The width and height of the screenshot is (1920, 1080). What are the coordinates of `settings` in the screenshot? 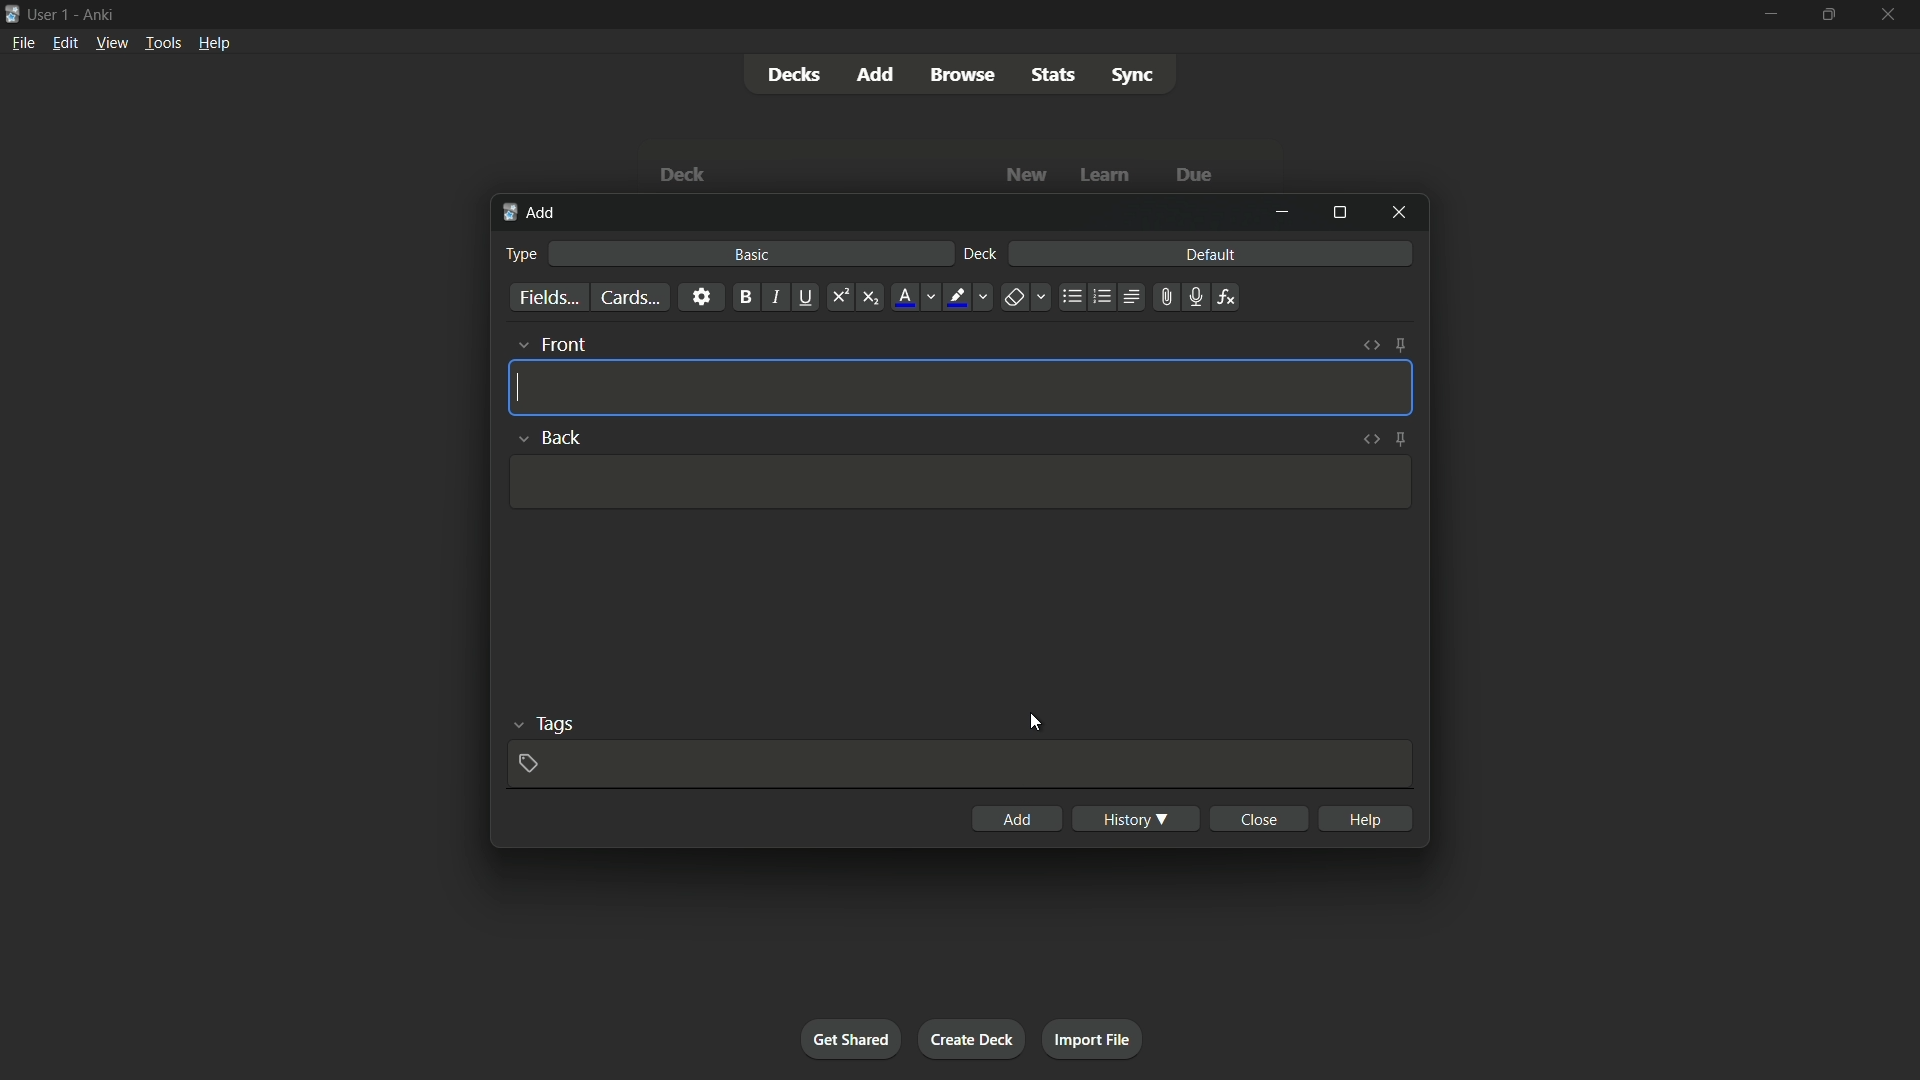 It's located at (701, 296).